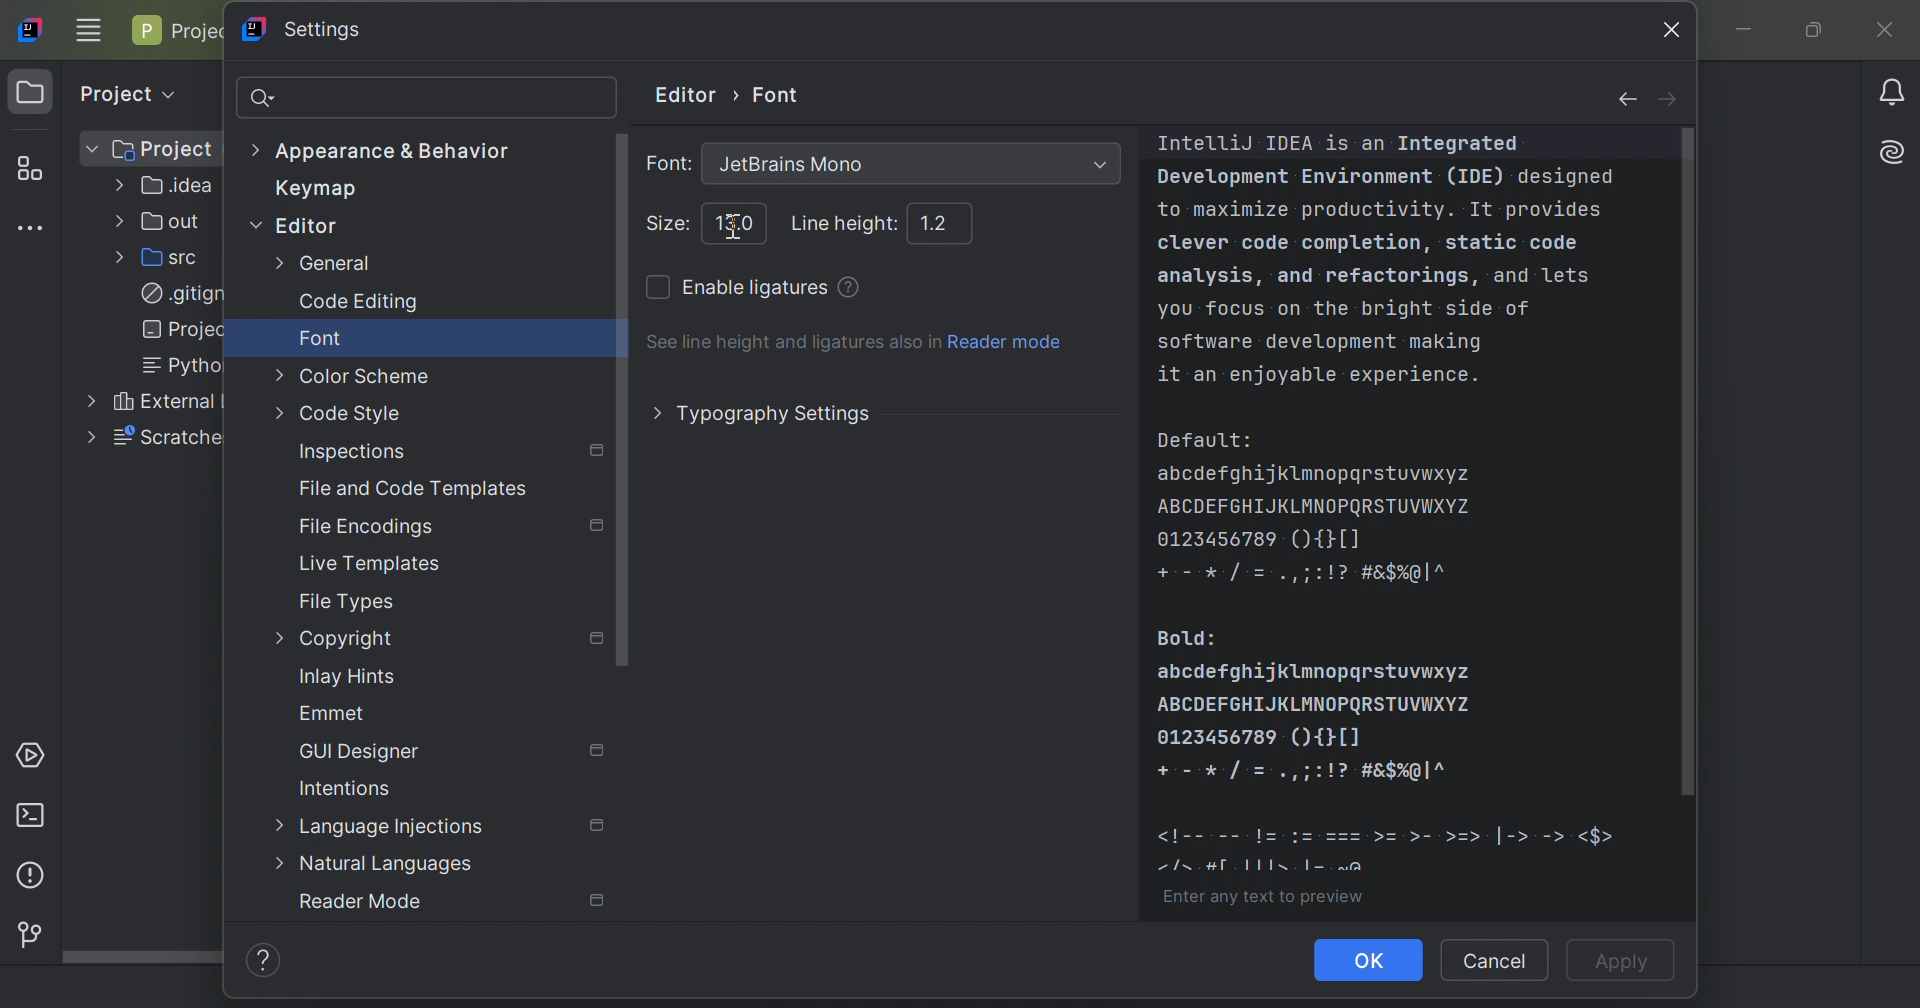 The height and width of the screenshot is (1008, 1920). Describe the element at coordinates (167, 189) in the screenshot. I see `.idea` at that location.